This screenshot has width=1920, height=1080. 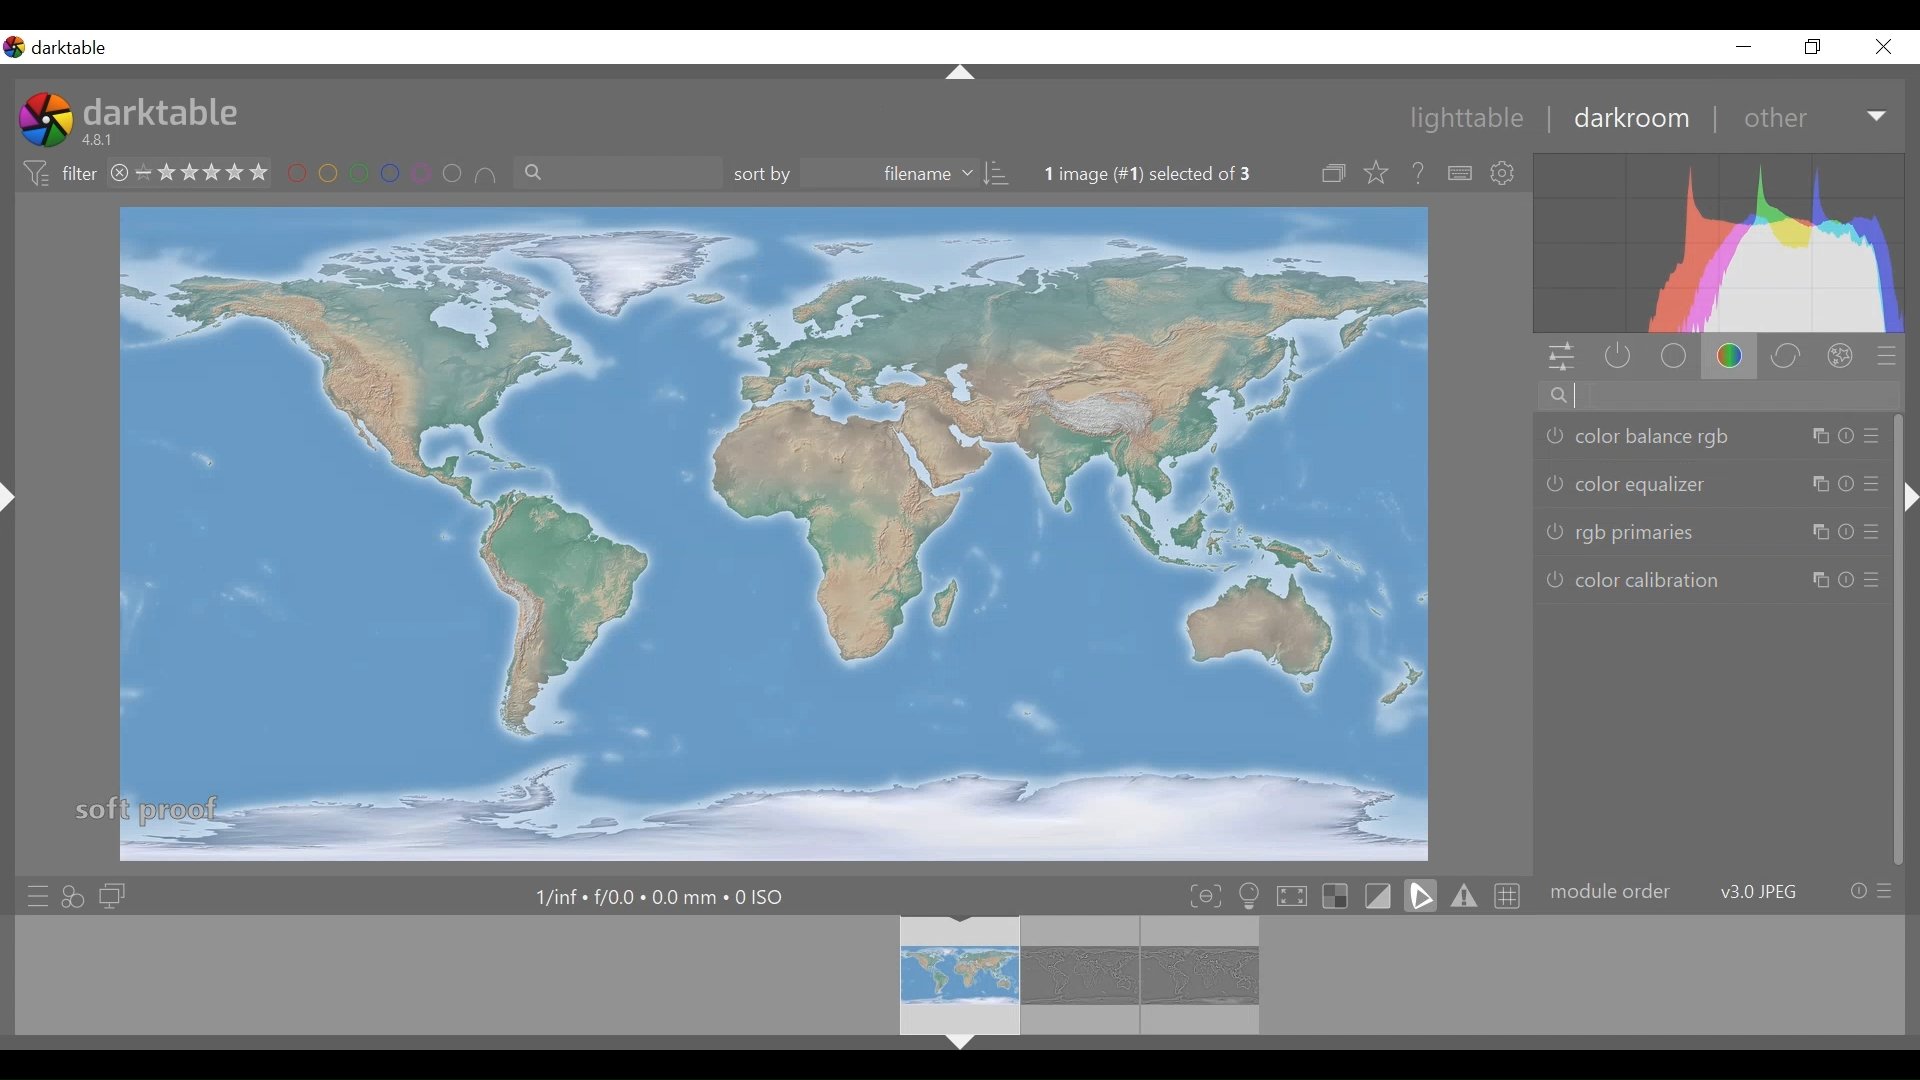 What do you see at coordinates (1339, 897) in the screenshot?
I see `toggle indication of raw overexposure` at bounding box center [1339, 897].